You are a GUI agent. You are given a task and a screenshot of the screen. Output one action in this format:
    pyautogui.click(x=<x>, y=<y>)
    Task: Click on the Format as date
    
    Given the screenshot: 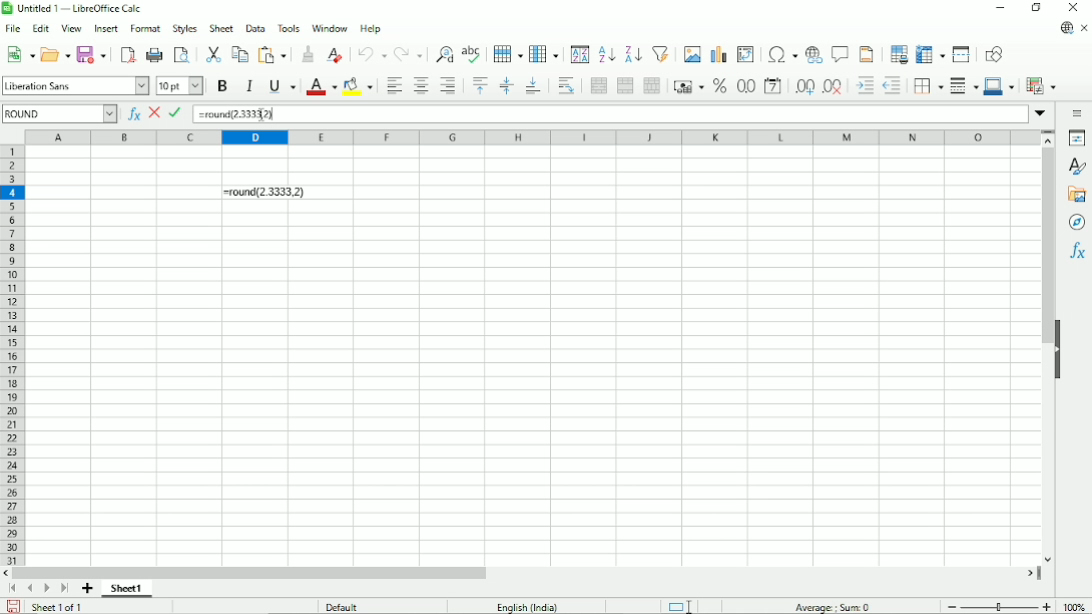 What is the action you would take?
    pyautogui.click(x=774, y=86)
    